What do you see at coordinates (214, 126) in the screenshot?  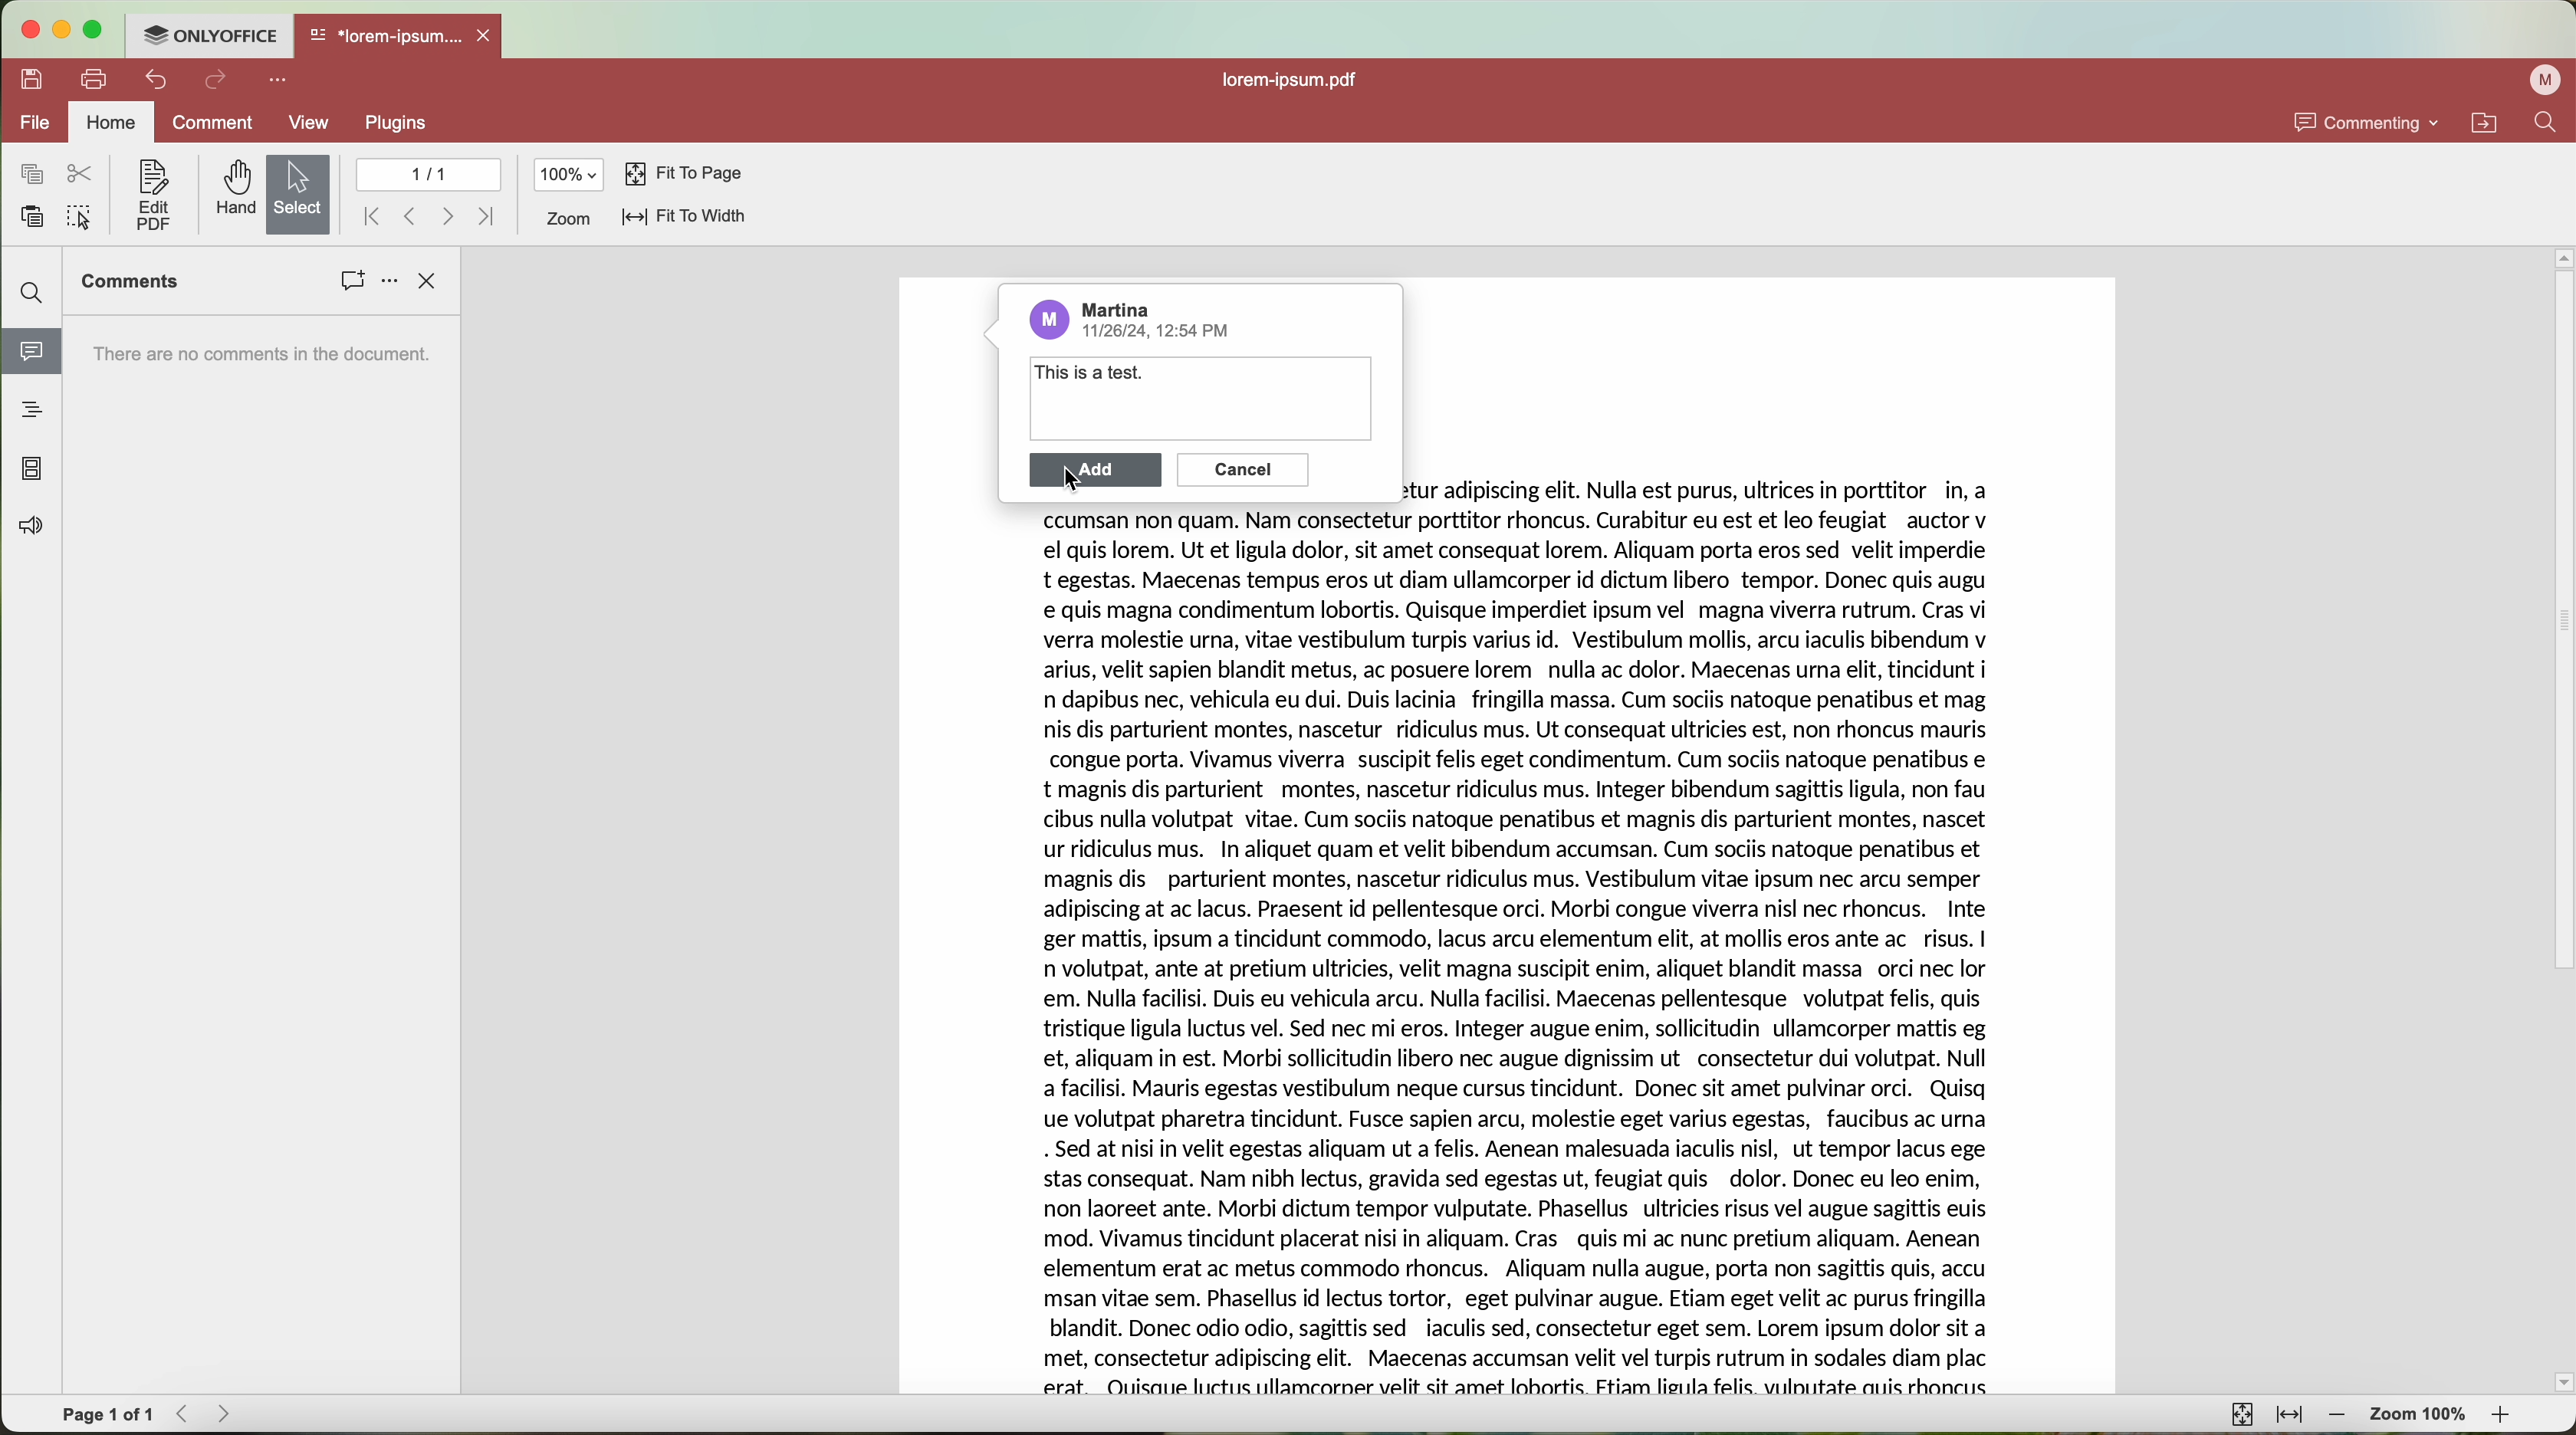 I see `comment` at bounding box center [214, 126].